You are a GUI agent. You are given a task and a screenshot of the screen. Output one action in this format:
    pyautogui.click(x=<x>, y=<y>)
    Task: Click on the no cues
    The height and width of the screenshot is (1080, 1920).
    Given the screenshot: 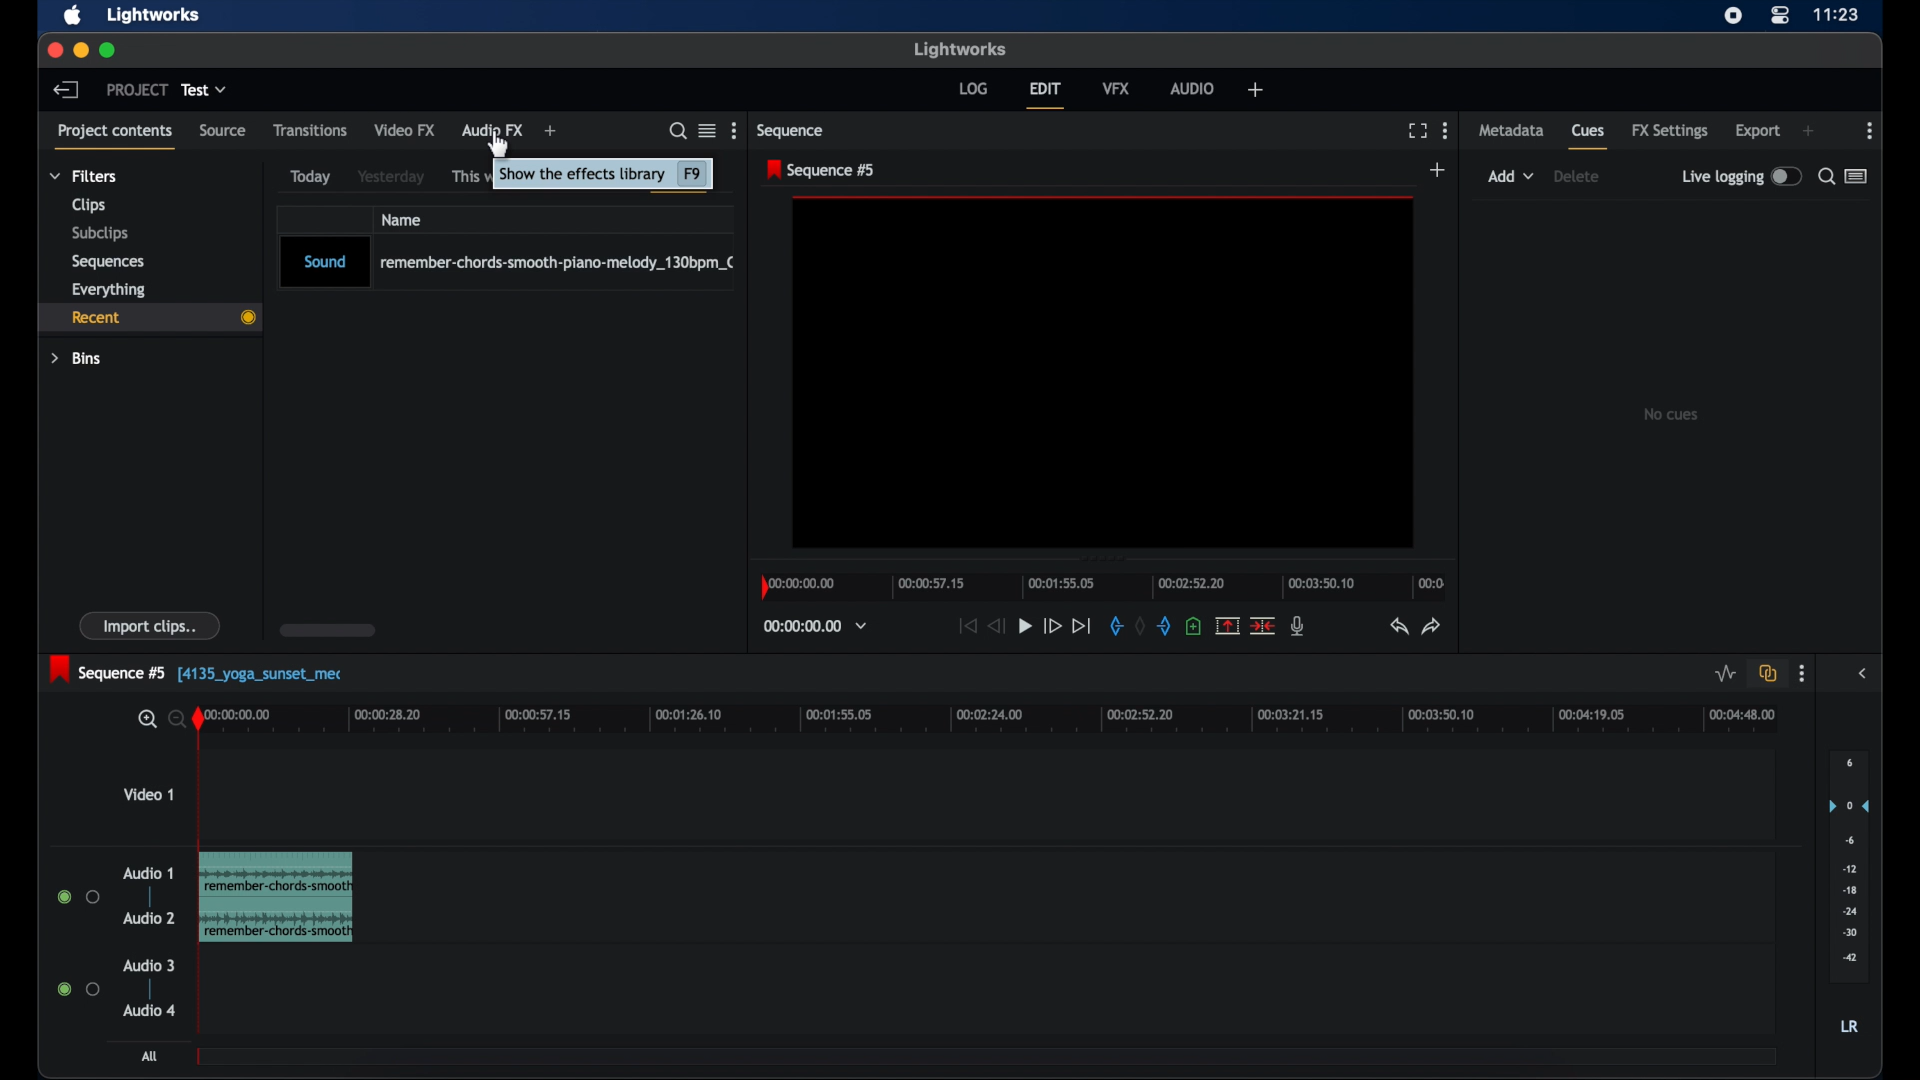 What is the action you would take?
    pyautogui.click(x=1670, y=414)
    